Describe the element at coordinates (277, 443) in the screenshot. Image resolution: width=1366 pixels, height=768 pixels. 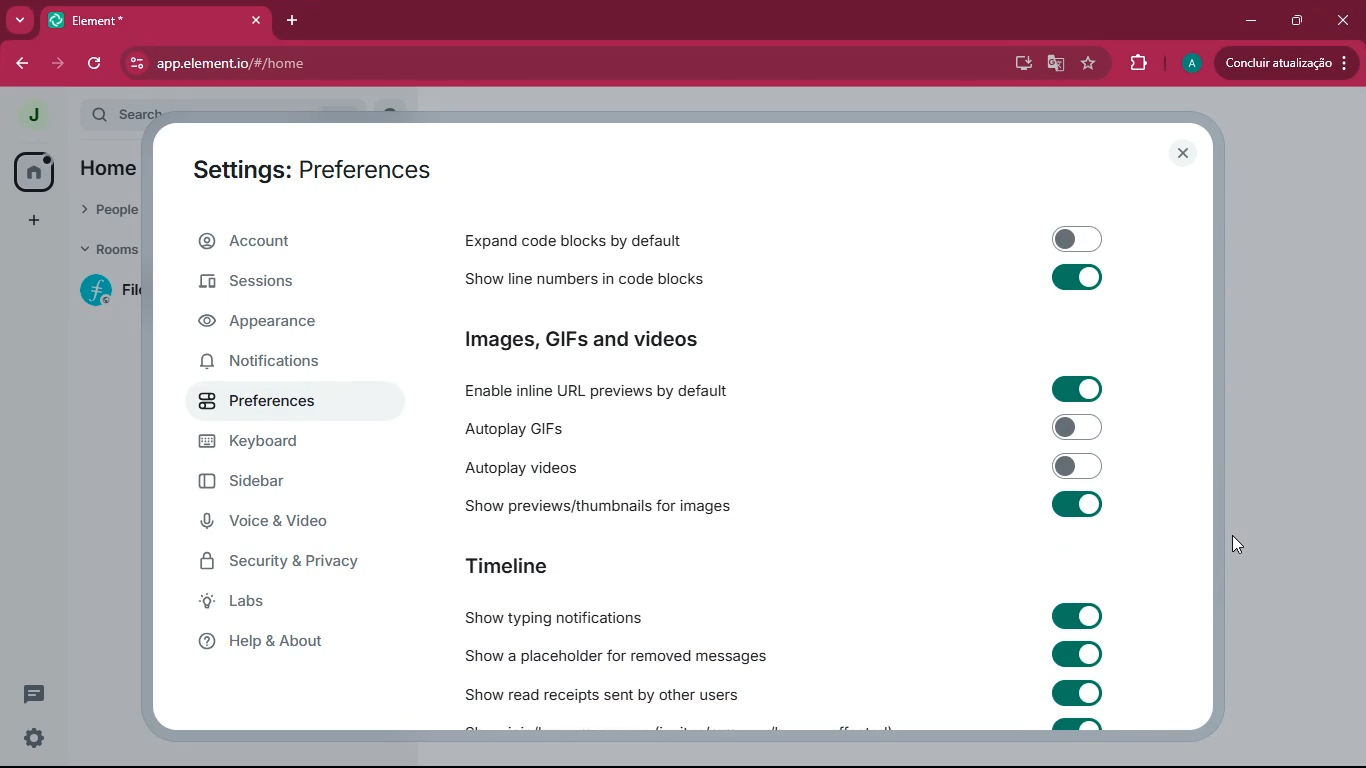
I see `keyboard` at that location.